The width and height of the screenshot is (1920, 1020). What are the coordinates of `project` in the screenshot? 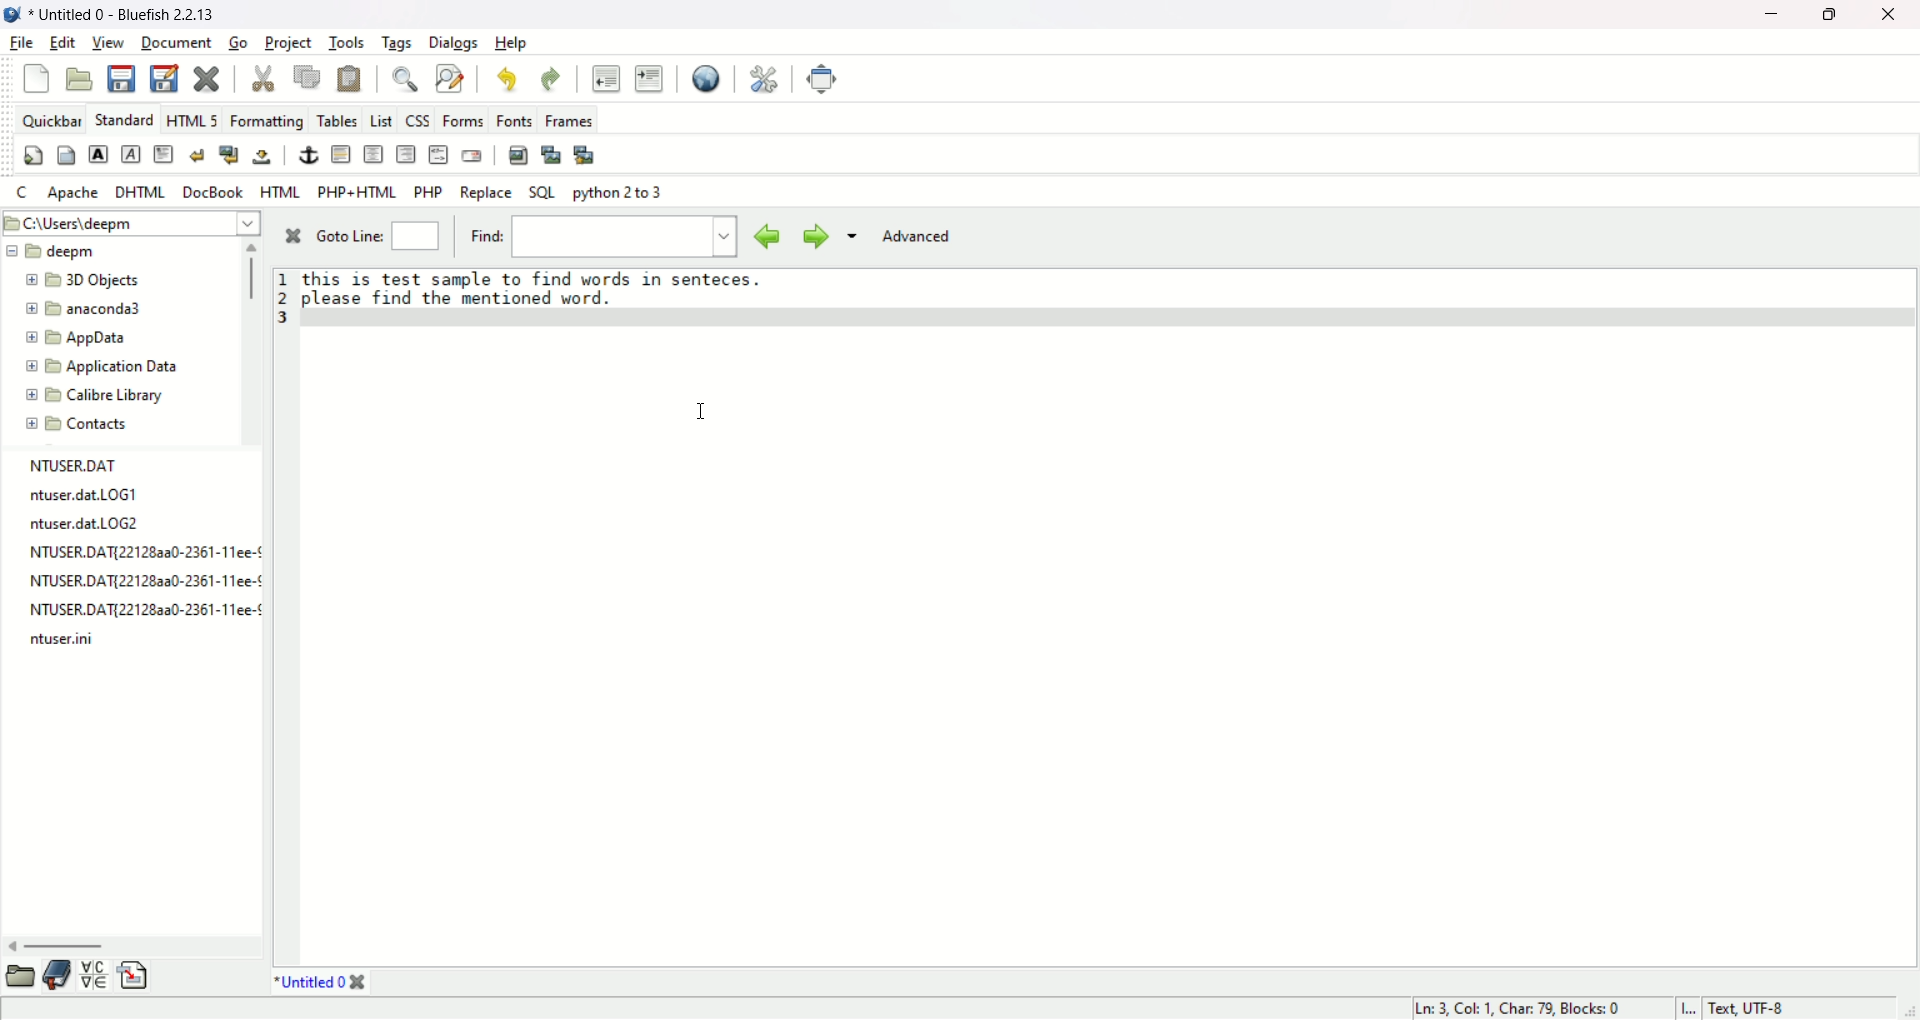 It's located at (289, 41).